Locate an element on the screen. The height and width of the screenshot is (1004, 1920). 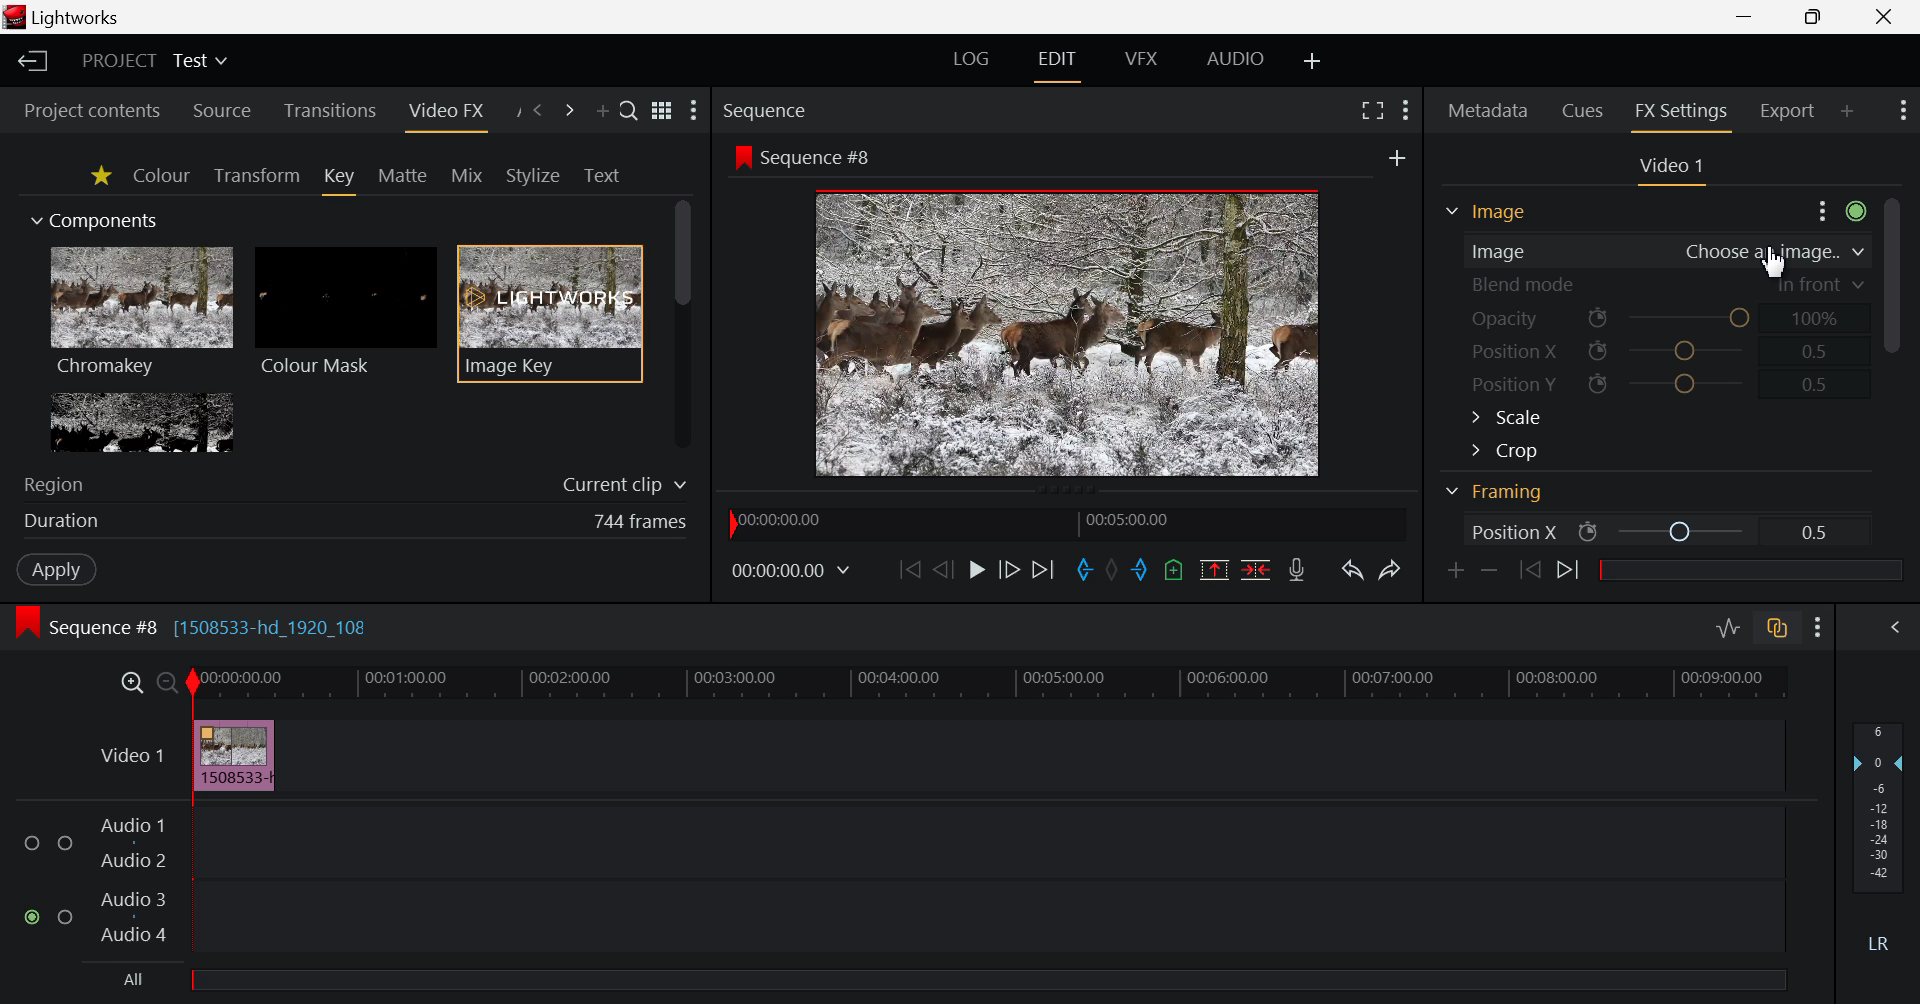
EDIT Layout is located at coordinates (1056, 64).